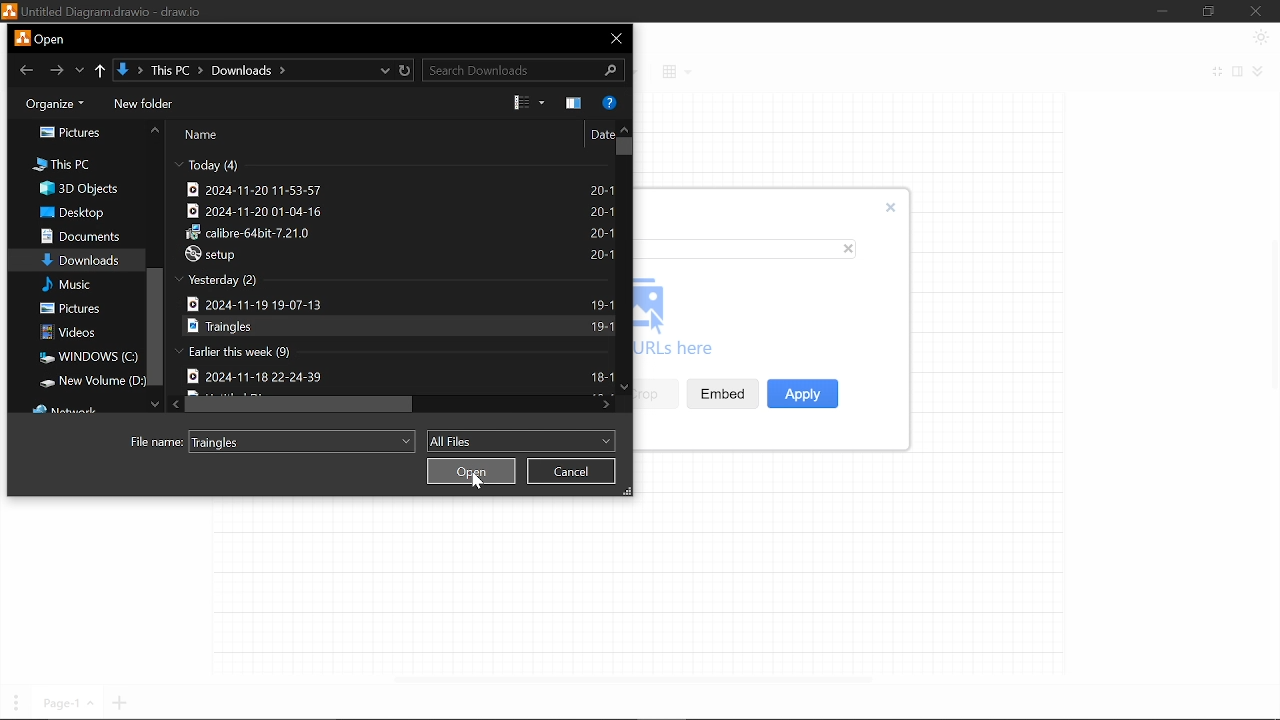 Image resolution: width=1280 pixels, height=720 pixels. I want to click on Move right in files in "Downloads", so click(604, 404).